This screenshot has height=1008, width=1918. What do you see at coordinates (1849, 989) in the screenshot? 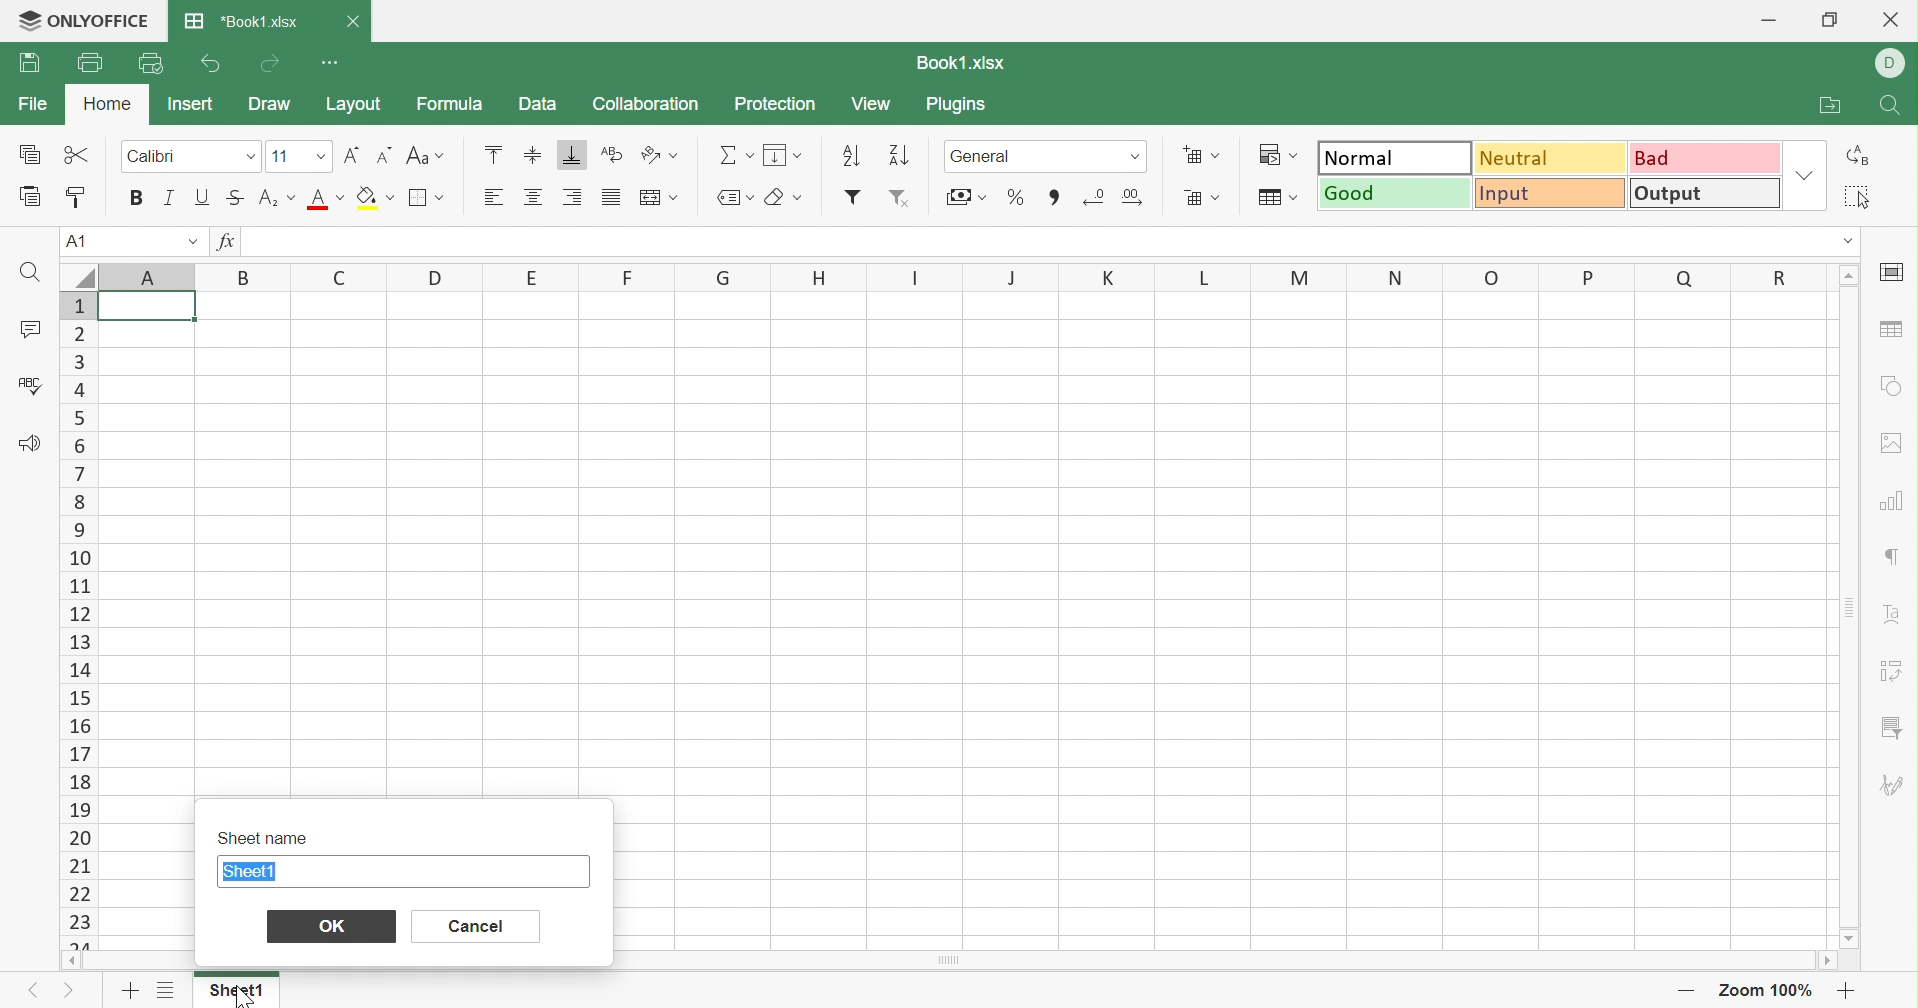
I see `Zoom in` at bounding box center [1849, 989].